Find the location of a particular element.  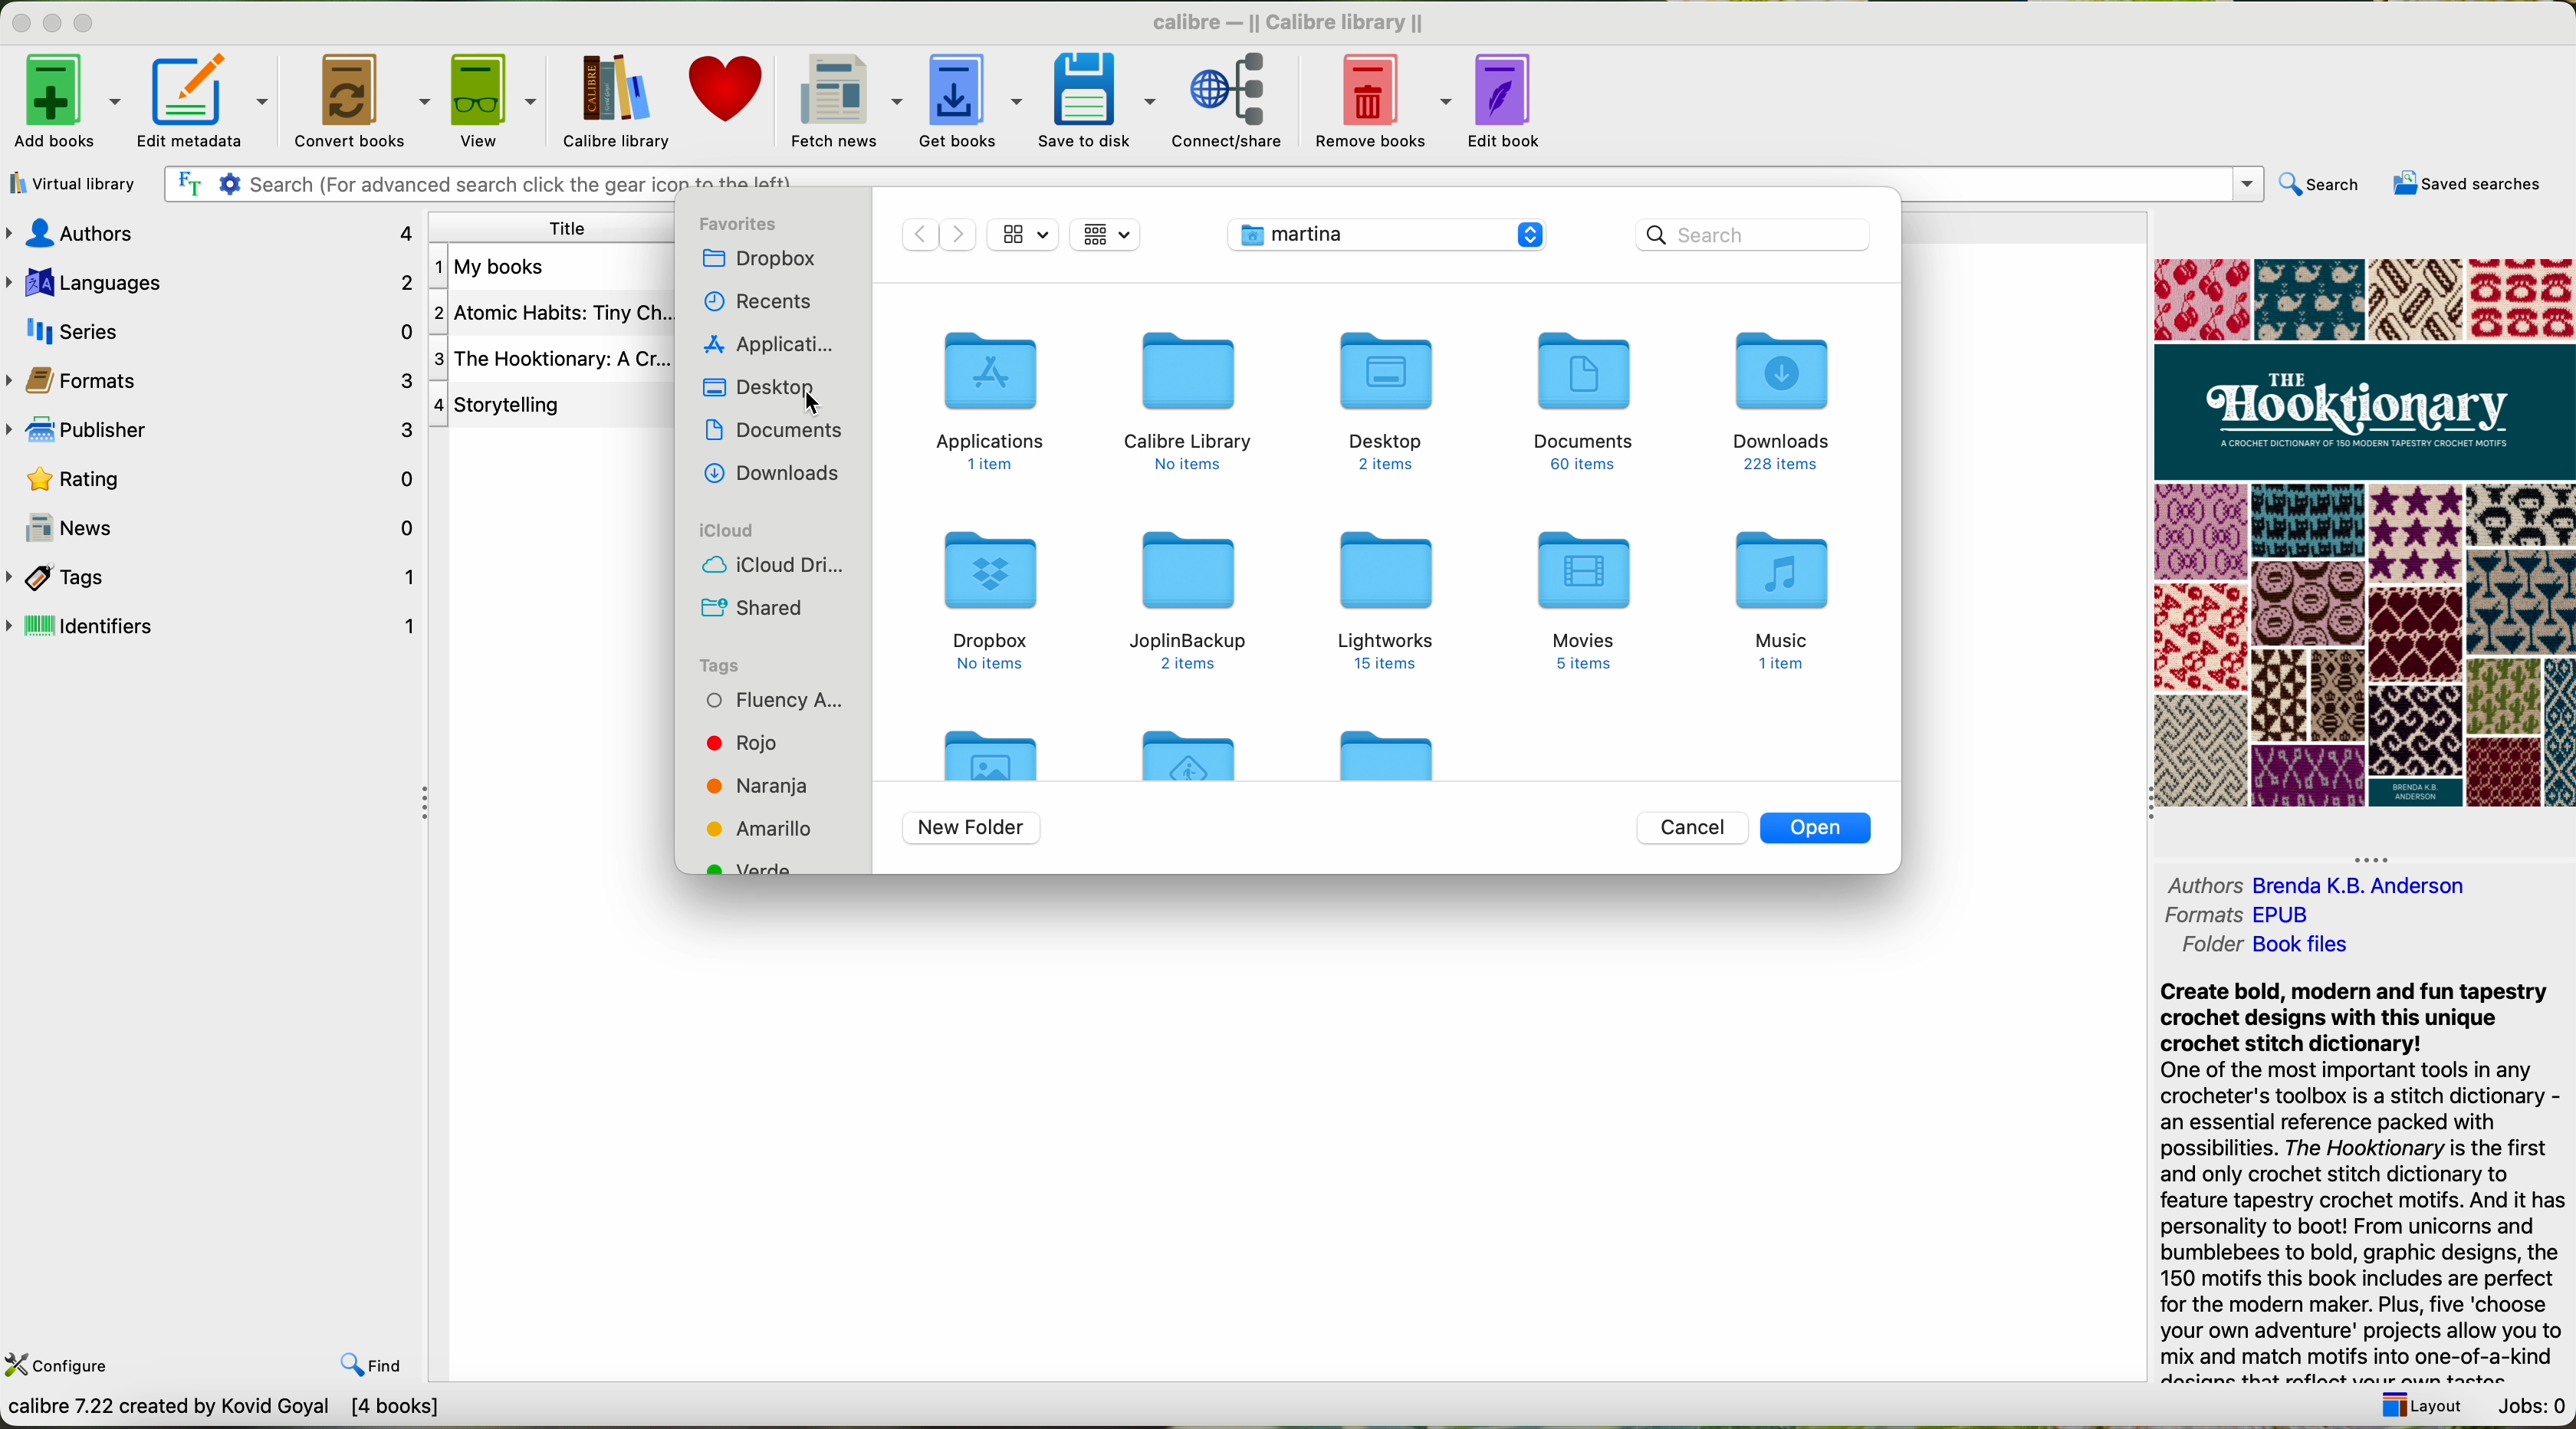

downloads folder is located at coordinates (1782, 401).